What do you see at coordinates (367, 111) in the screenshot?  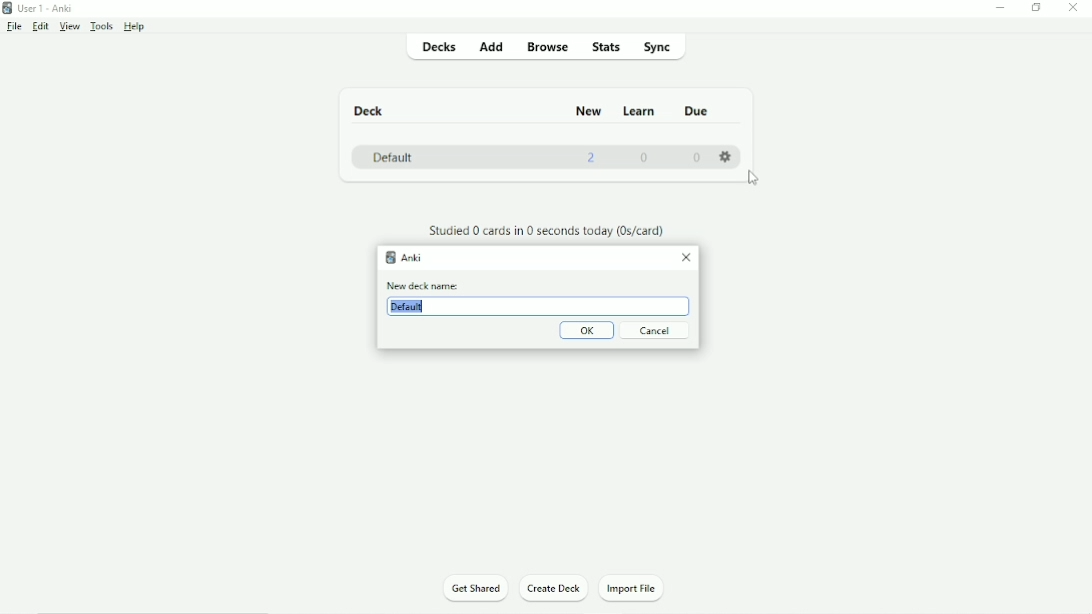 I see `Deck` at bounding box center [367, 111].